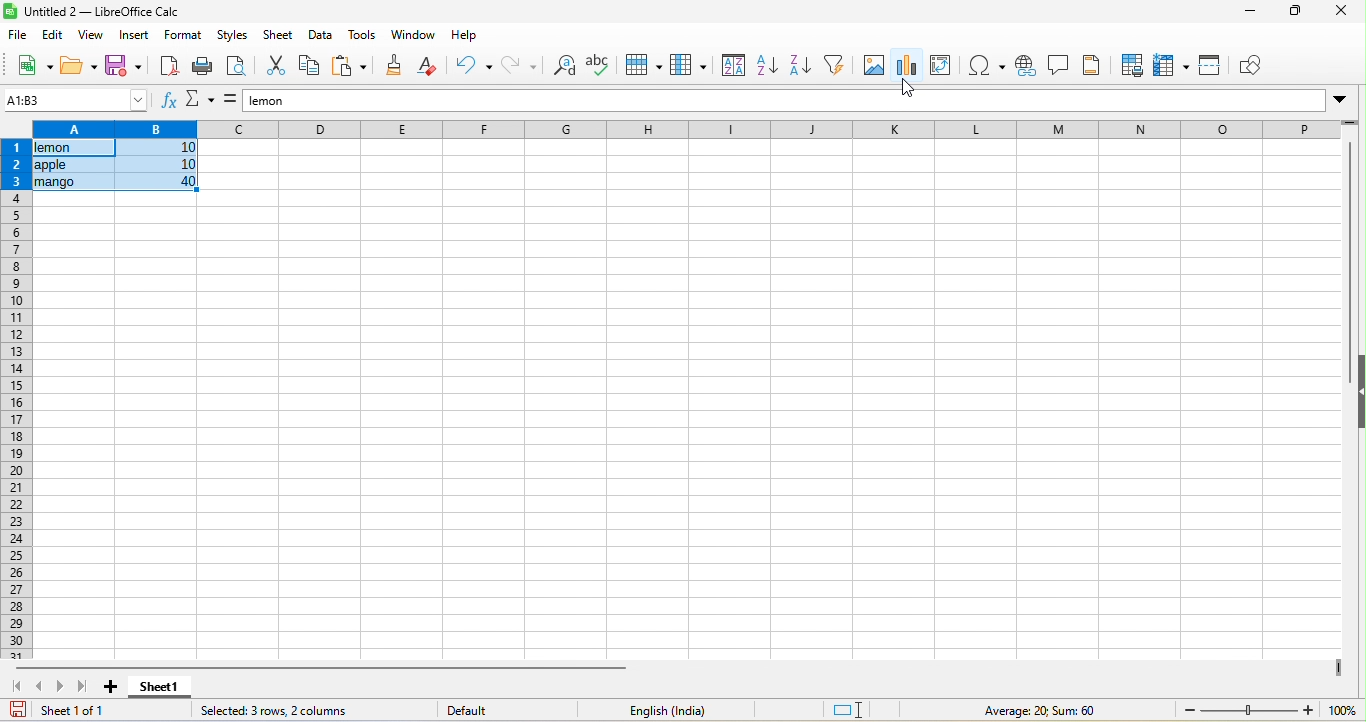 The width and height of the screenshot is (1366, 722). I want to click on freeze row and column, so click(1174, 67).